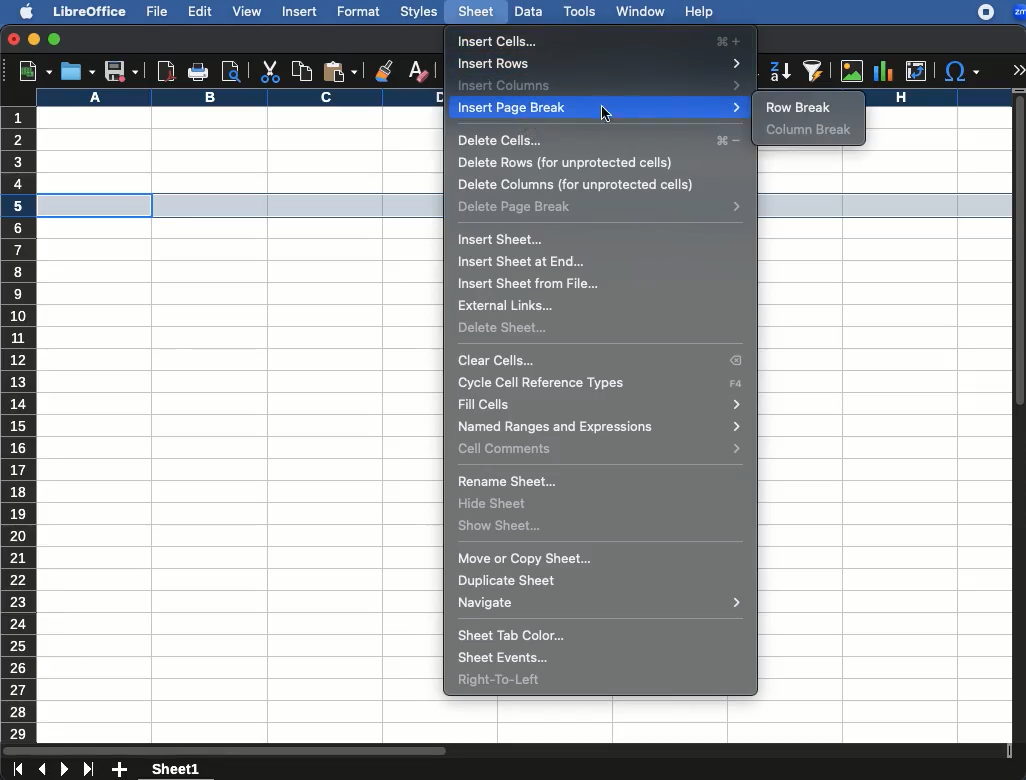  What do you see at coordinates (235, 98) in the screenshot?
I see `column` at bounding box center [235, 98].